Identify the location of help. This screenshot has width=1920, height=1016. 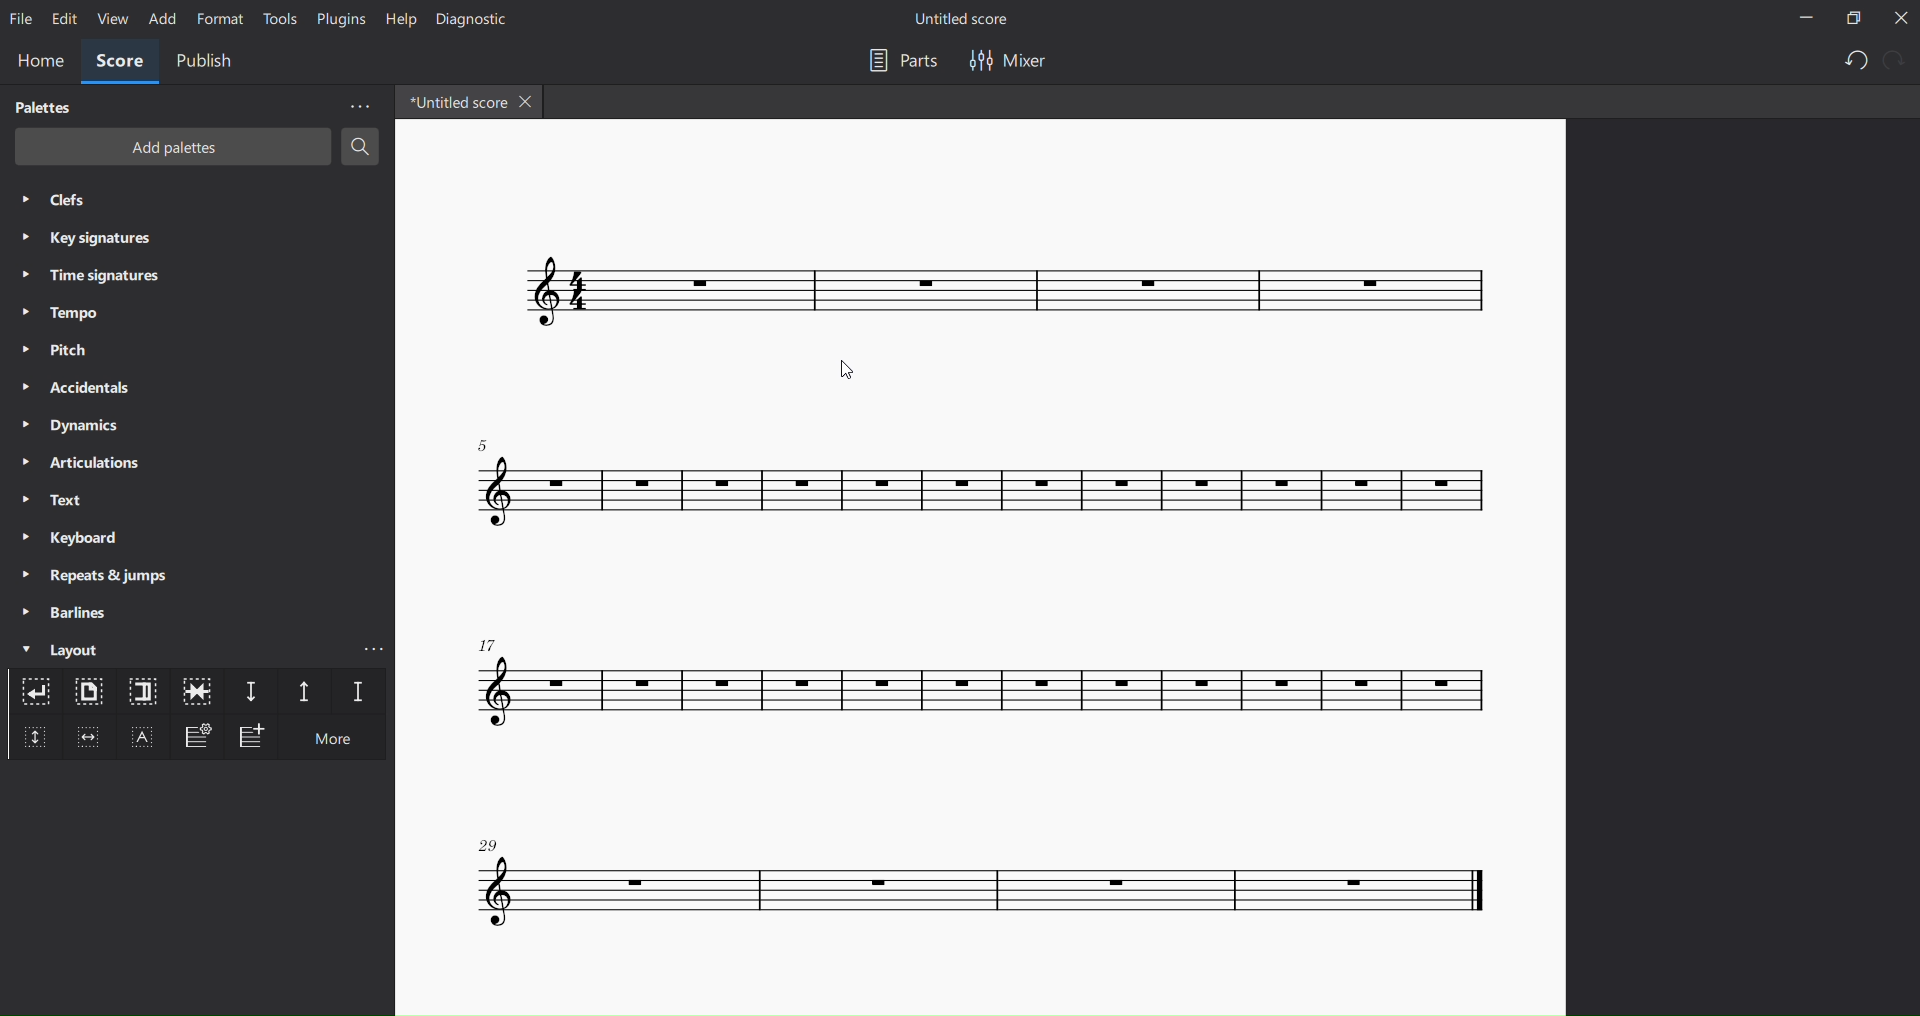
(397, 18).